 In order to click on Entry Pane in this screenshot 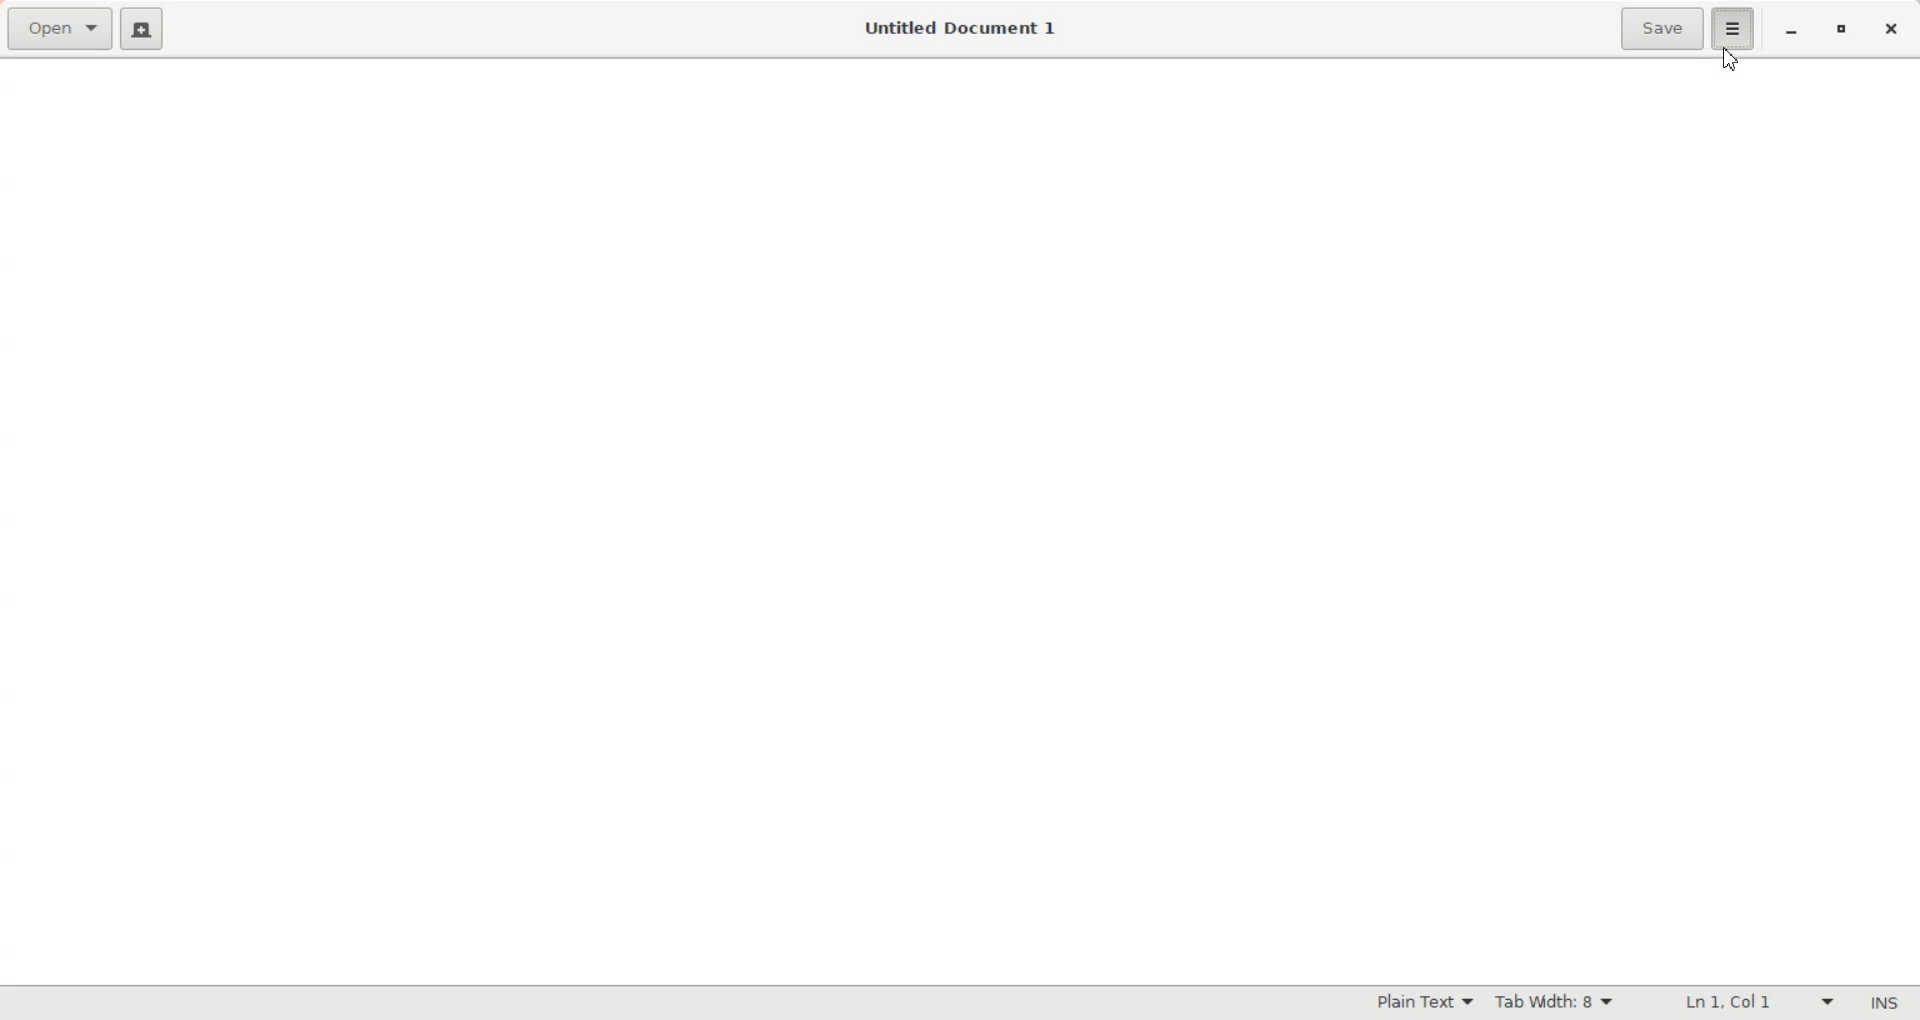, I will do `click(461, 522)`.